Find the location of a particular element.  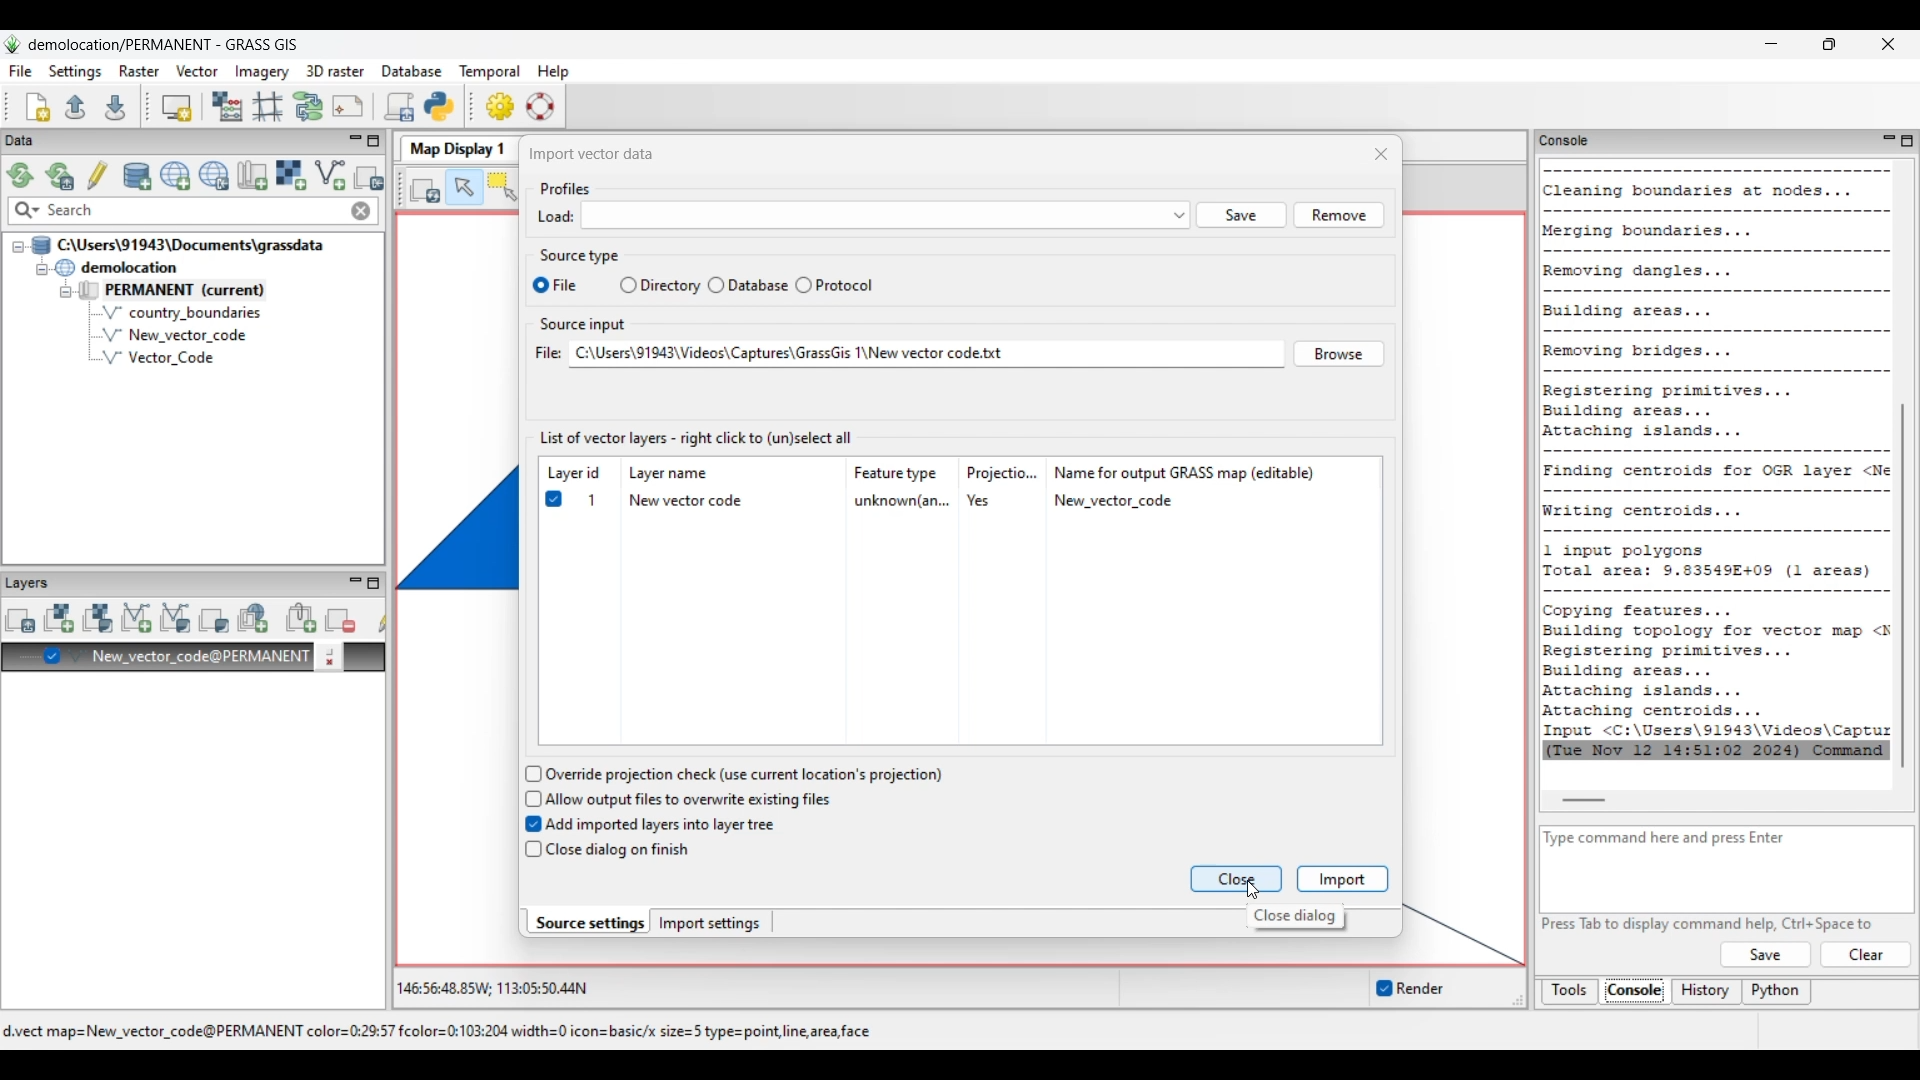

Co-ordinates of the cursor within the display area is located at coordinates (489, 989).